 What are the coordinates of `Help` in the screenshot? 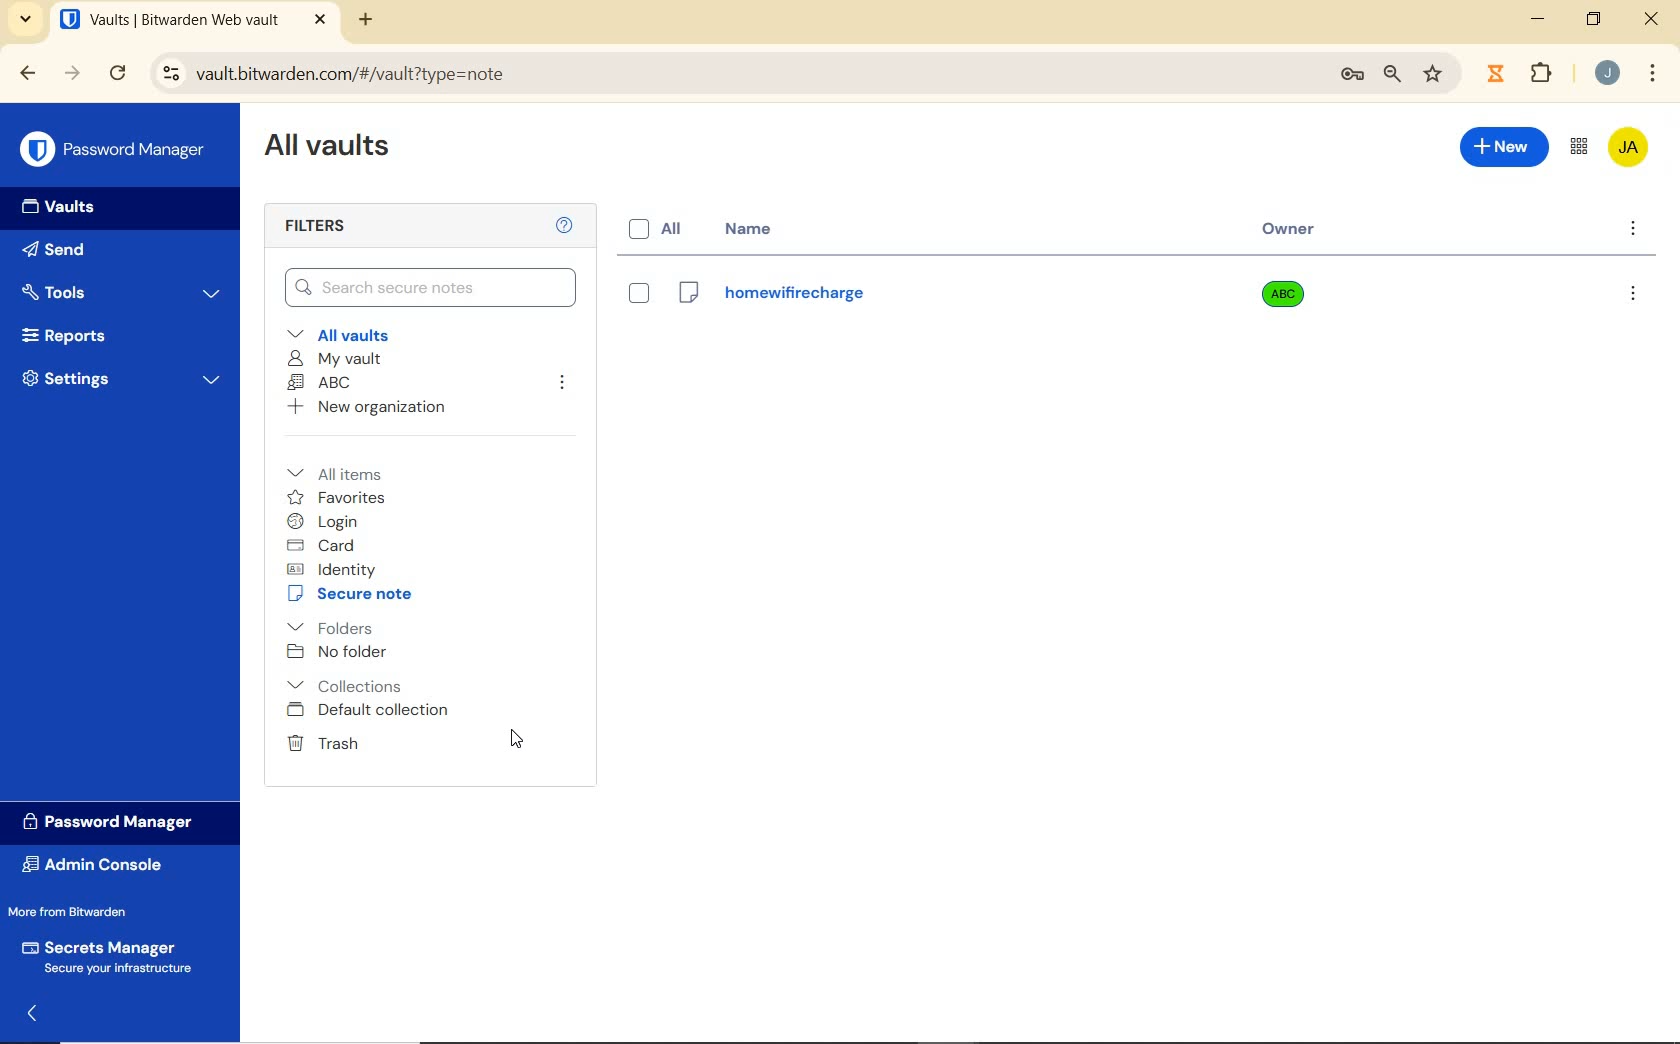 It's located at (567, 226).